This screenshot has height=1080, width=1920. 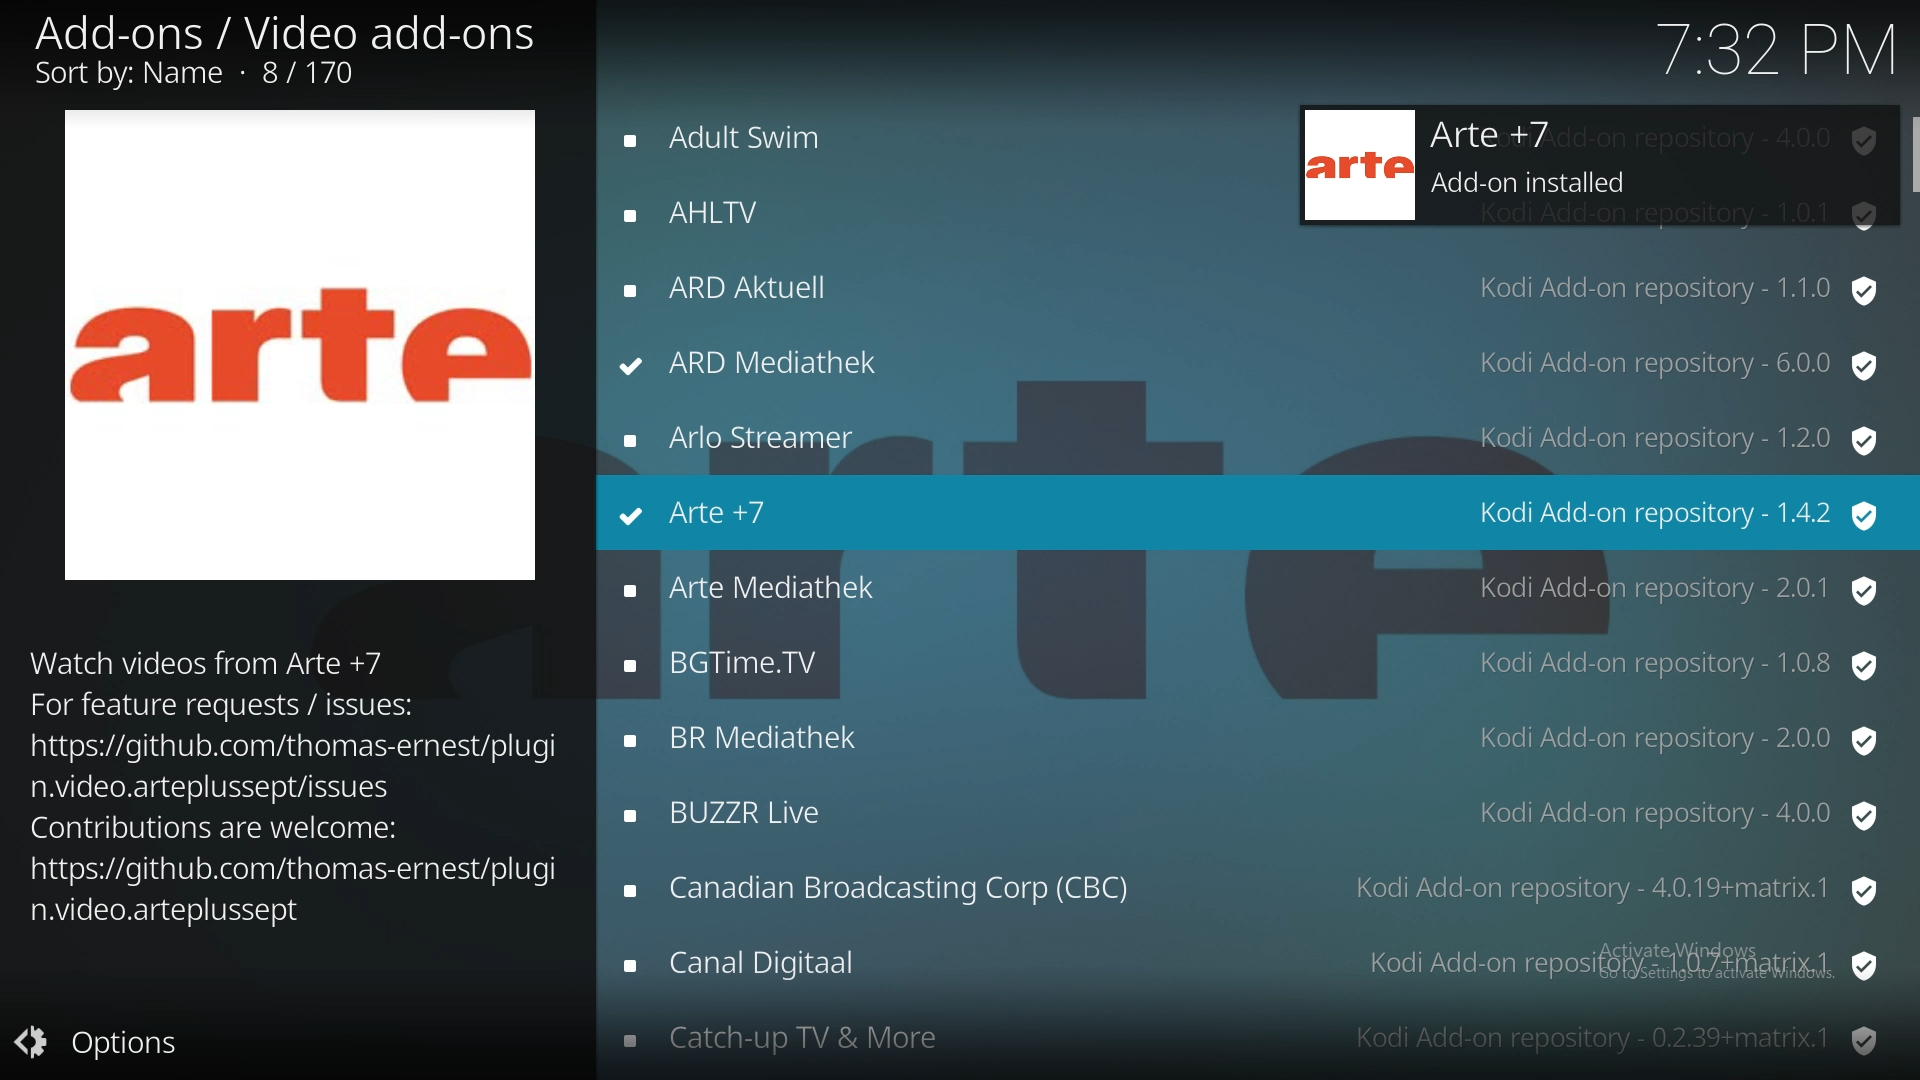 What do you see at coordinates (1256, 660) in the screenshot?
I see `add on` at bounding box center [1256, 660].